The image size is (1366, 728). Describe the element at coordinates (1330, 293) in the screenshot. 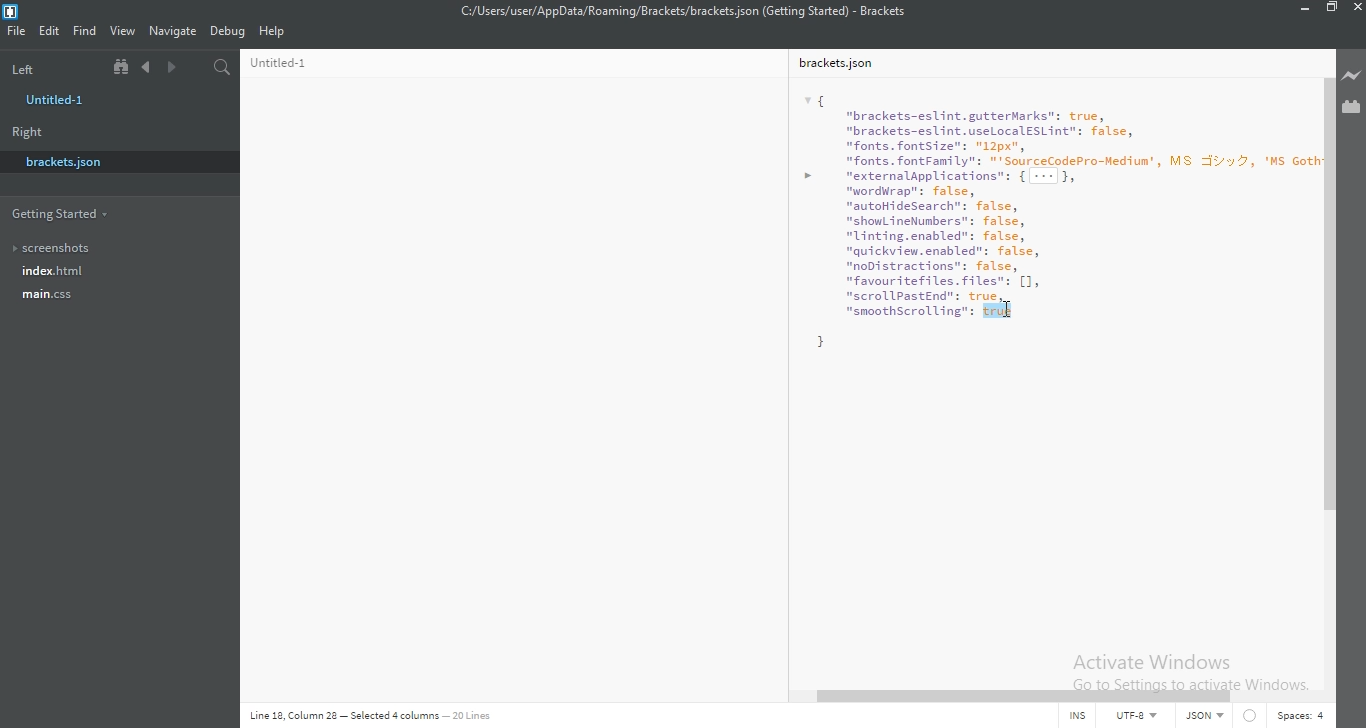

I see `scroll bar` at that location.